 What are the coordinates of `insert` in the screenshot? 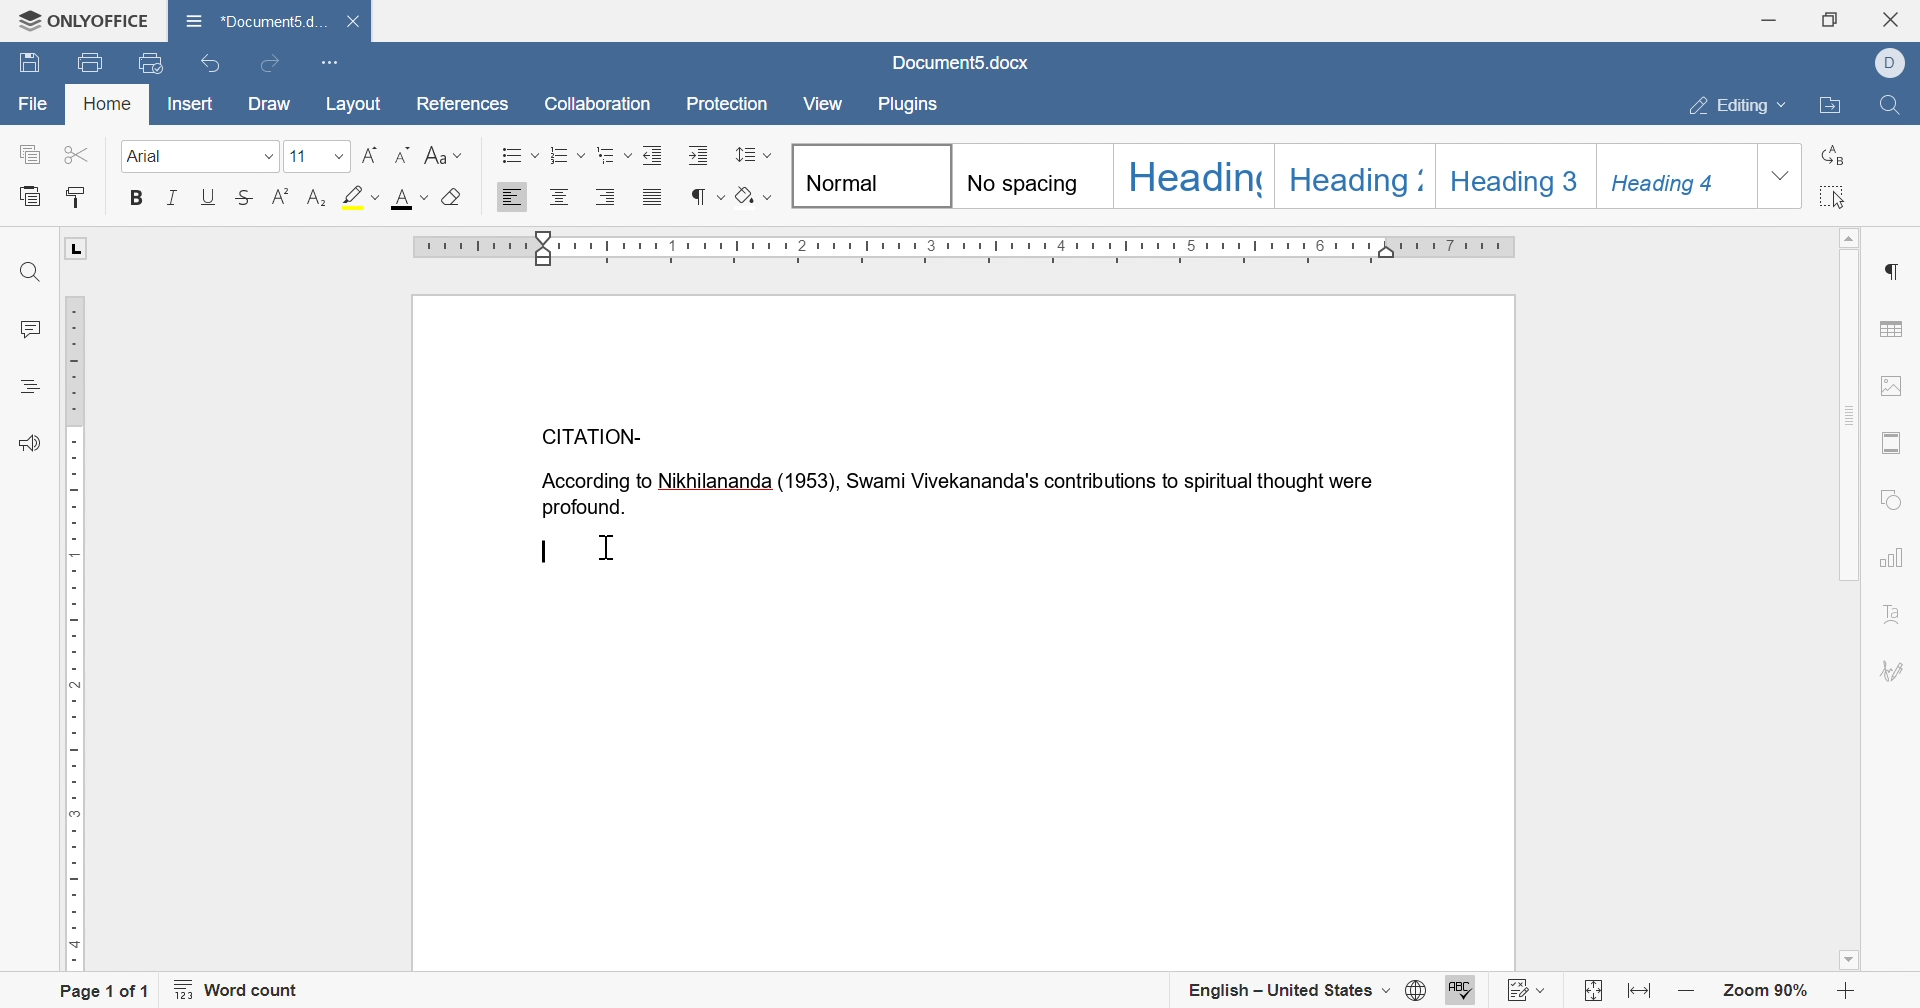 It's located at (194, 104).